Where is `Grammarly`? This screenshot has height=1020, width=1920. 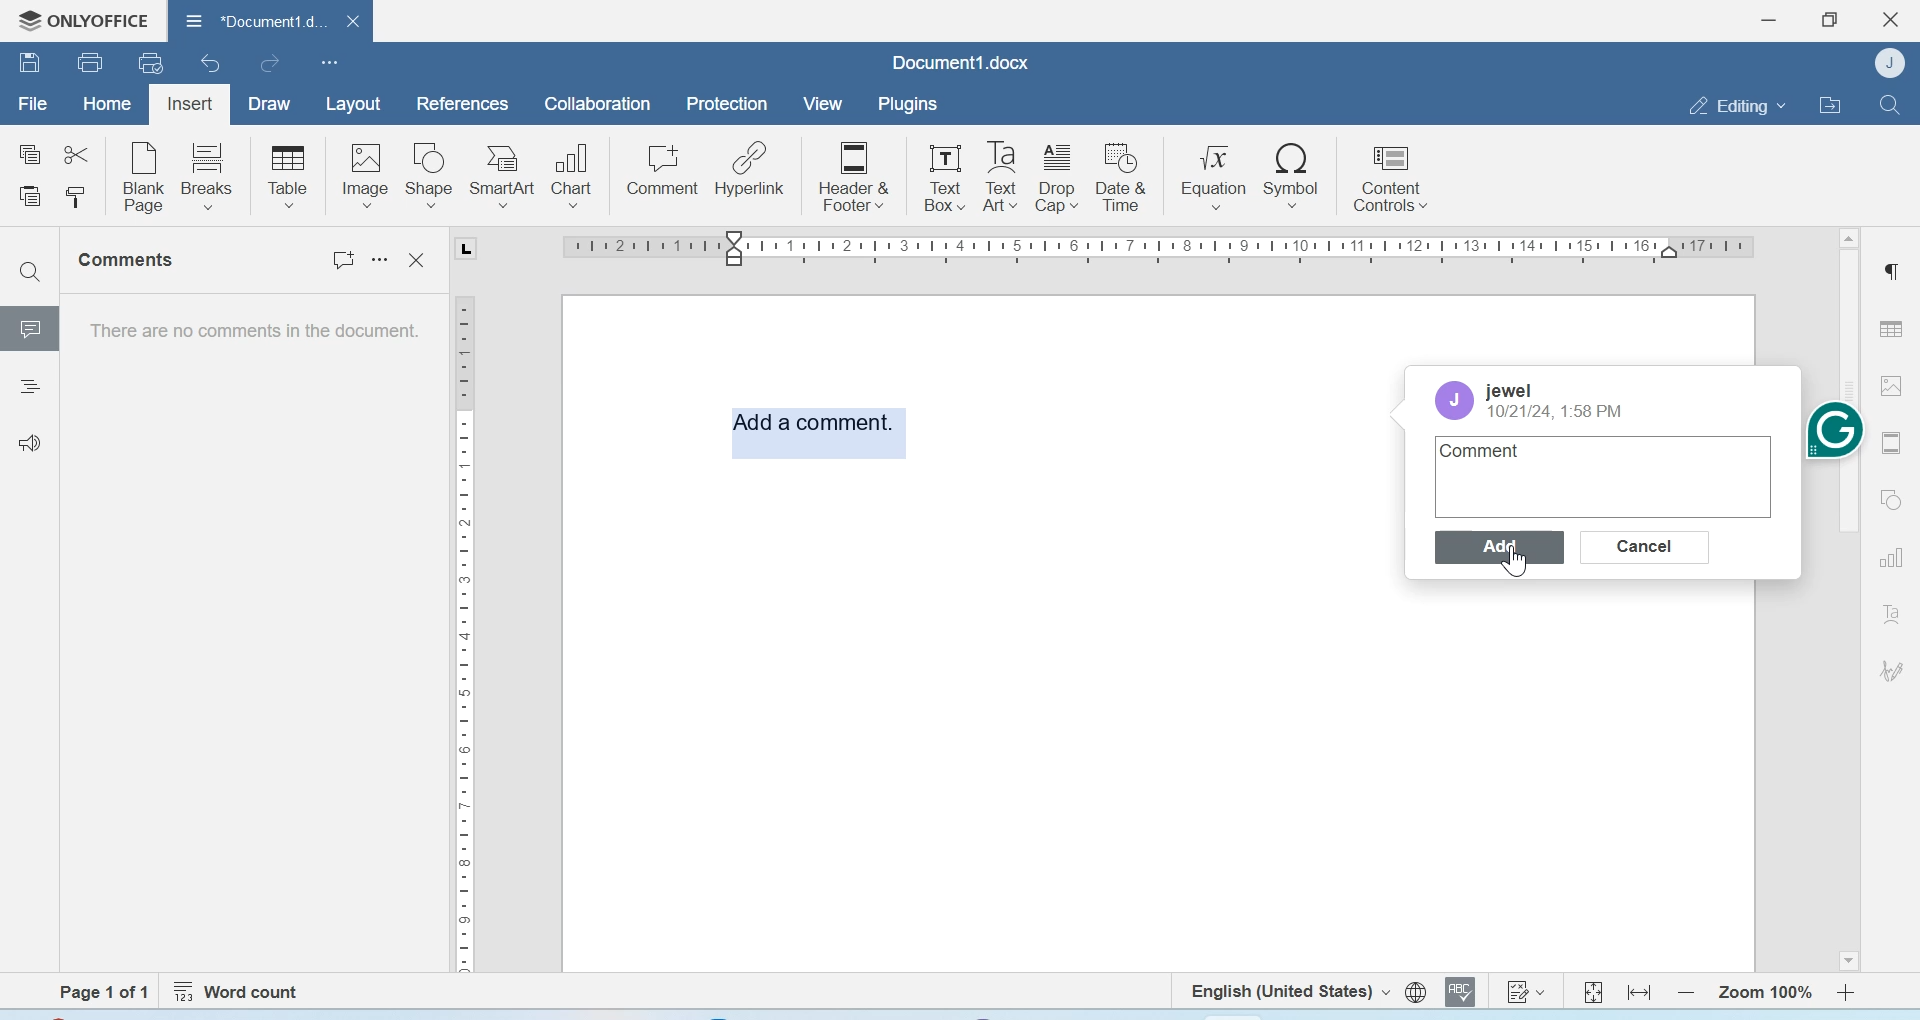 Grammarly is located at coordinates (1835, 428).